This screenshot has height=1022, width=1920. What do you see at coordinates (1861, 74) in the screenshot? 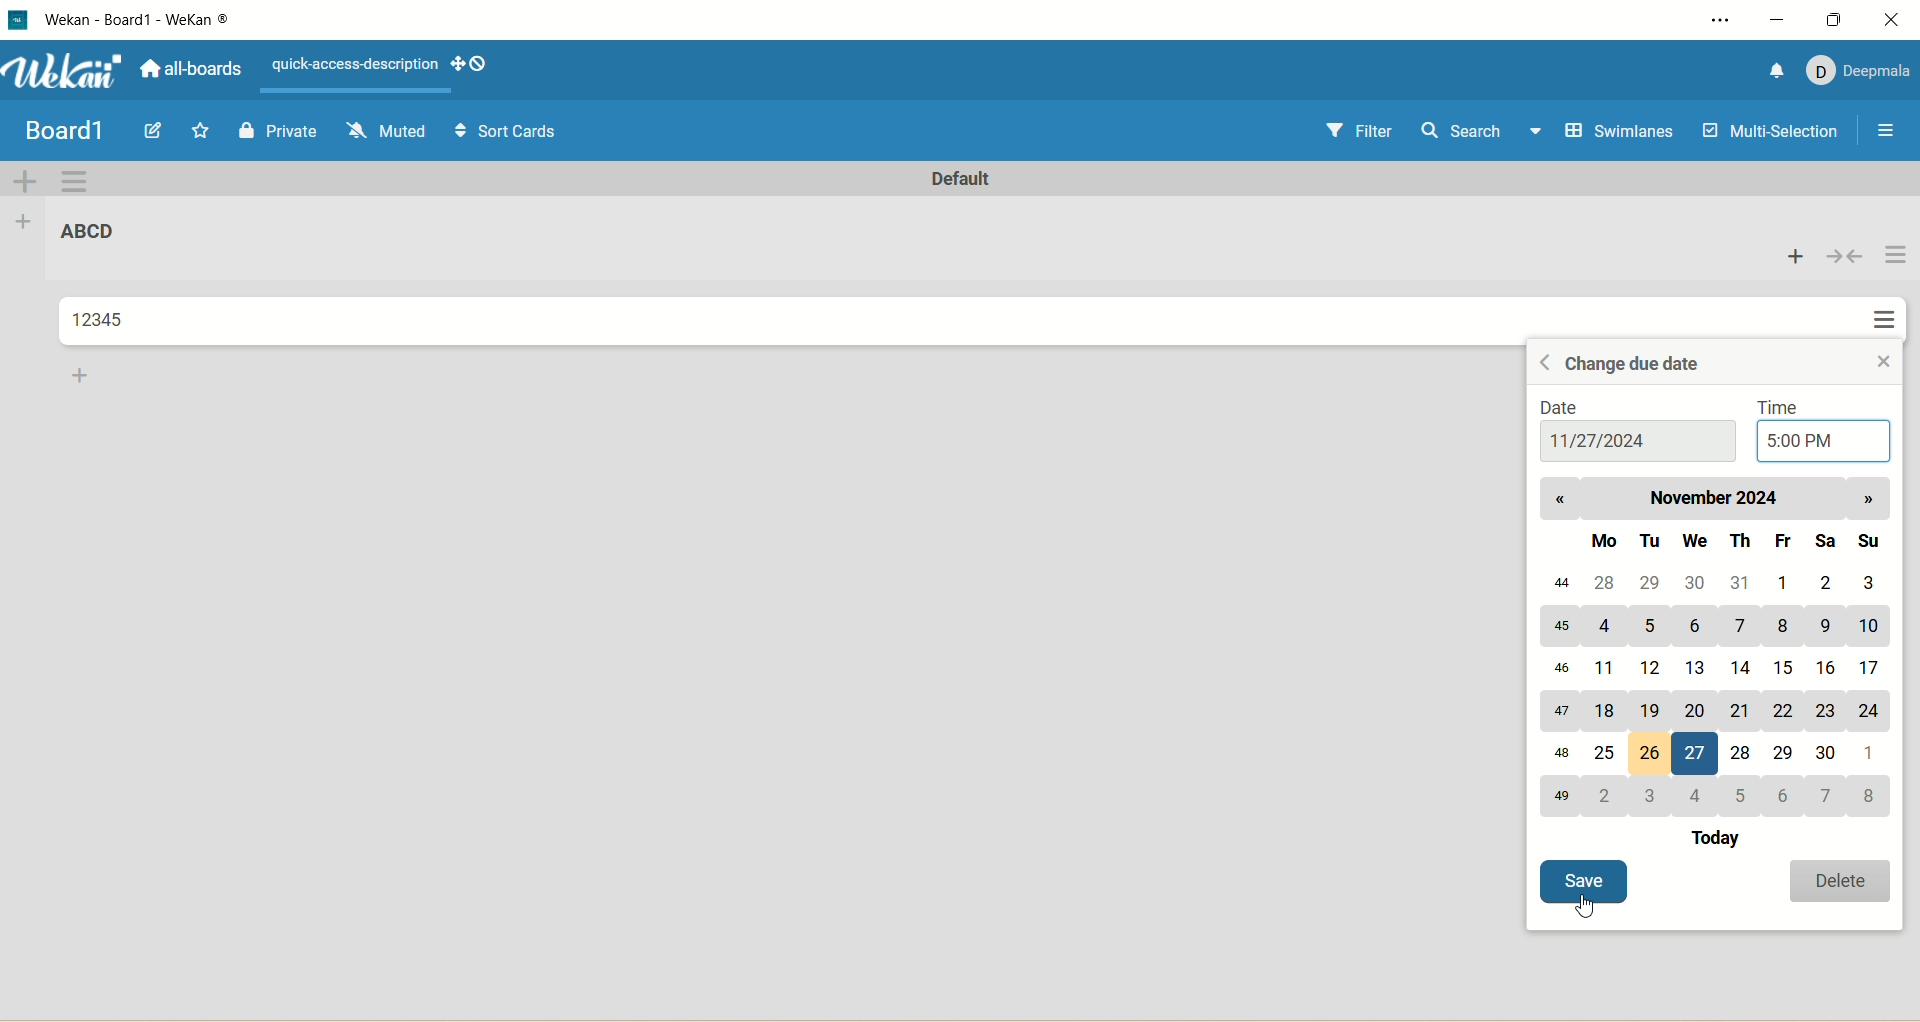
I see `account` at bounding box center [1861, 74].